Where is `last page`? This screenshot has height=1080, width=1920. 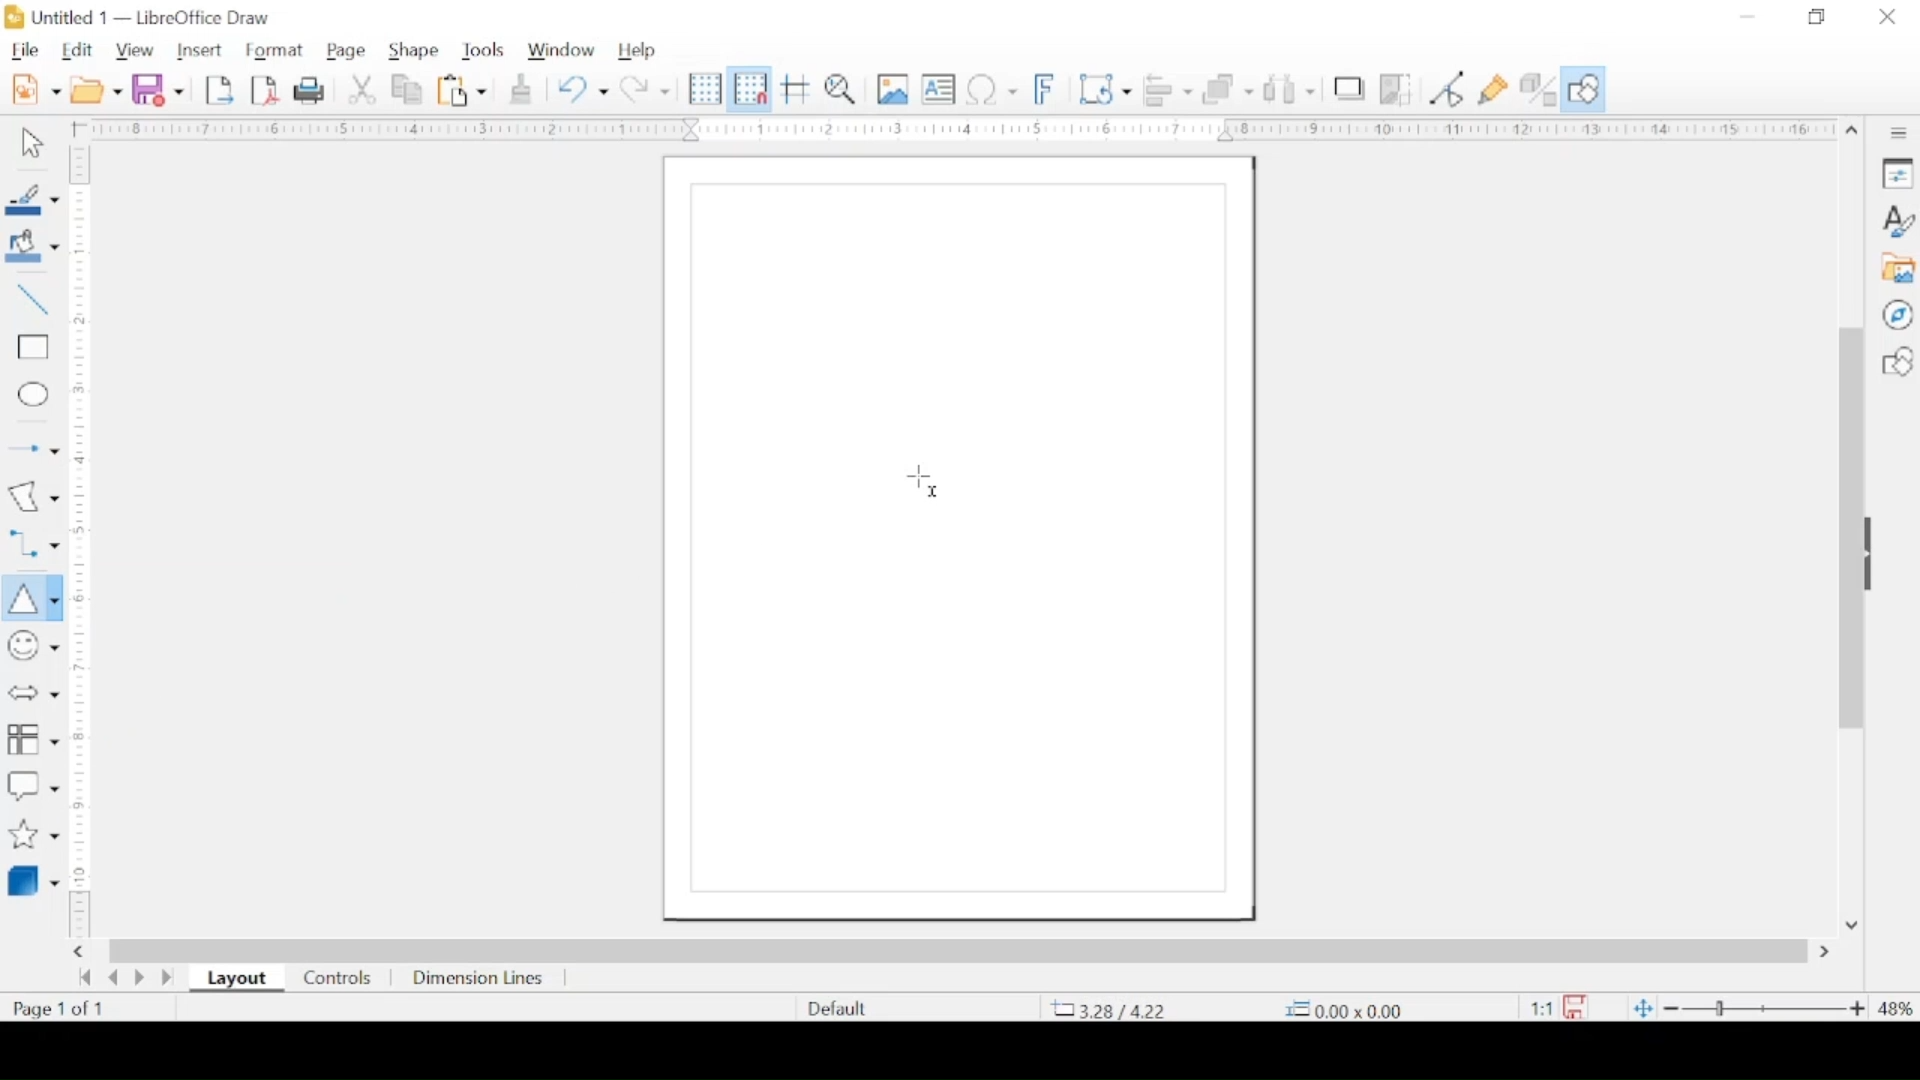 last page is located at coordinates (168, 978).